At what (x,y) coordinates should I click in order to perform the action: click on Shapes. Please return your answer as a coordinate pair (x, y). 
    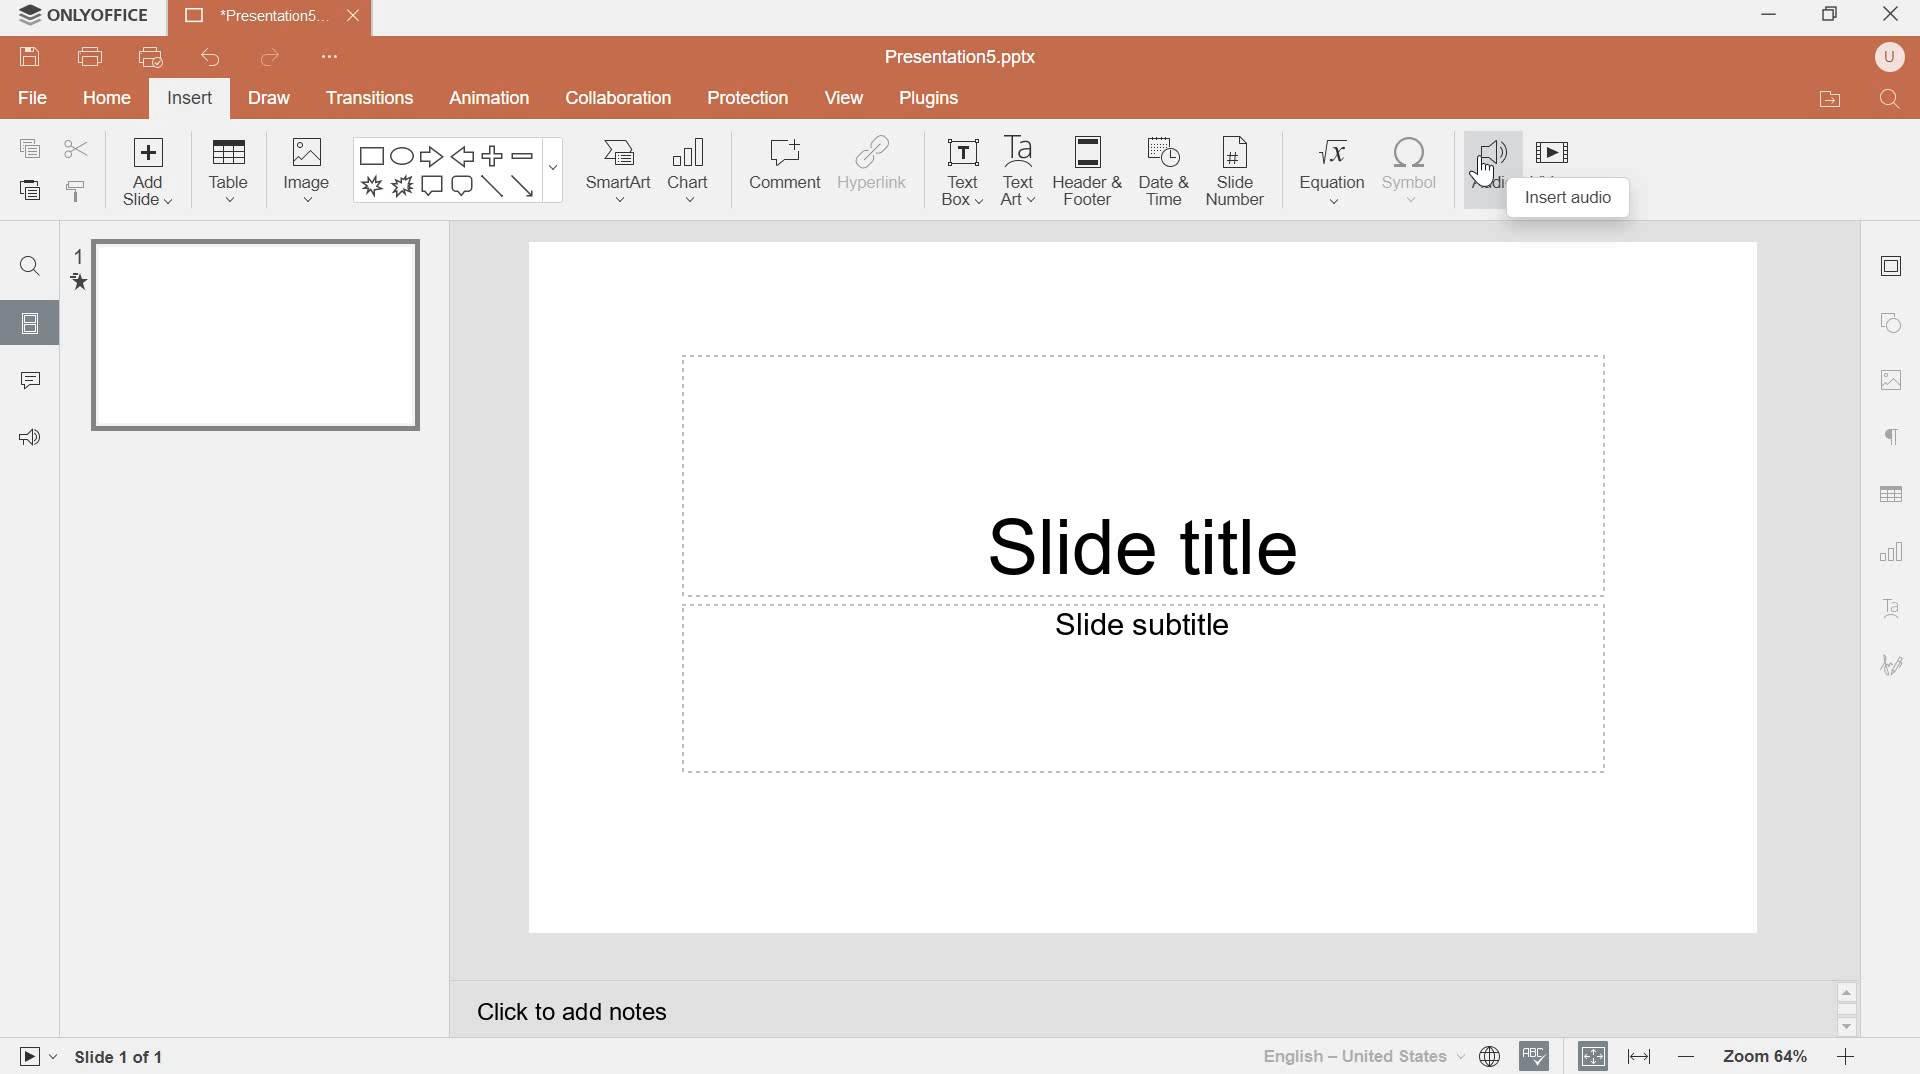
    Looking at the image, I should click on (457, 170).